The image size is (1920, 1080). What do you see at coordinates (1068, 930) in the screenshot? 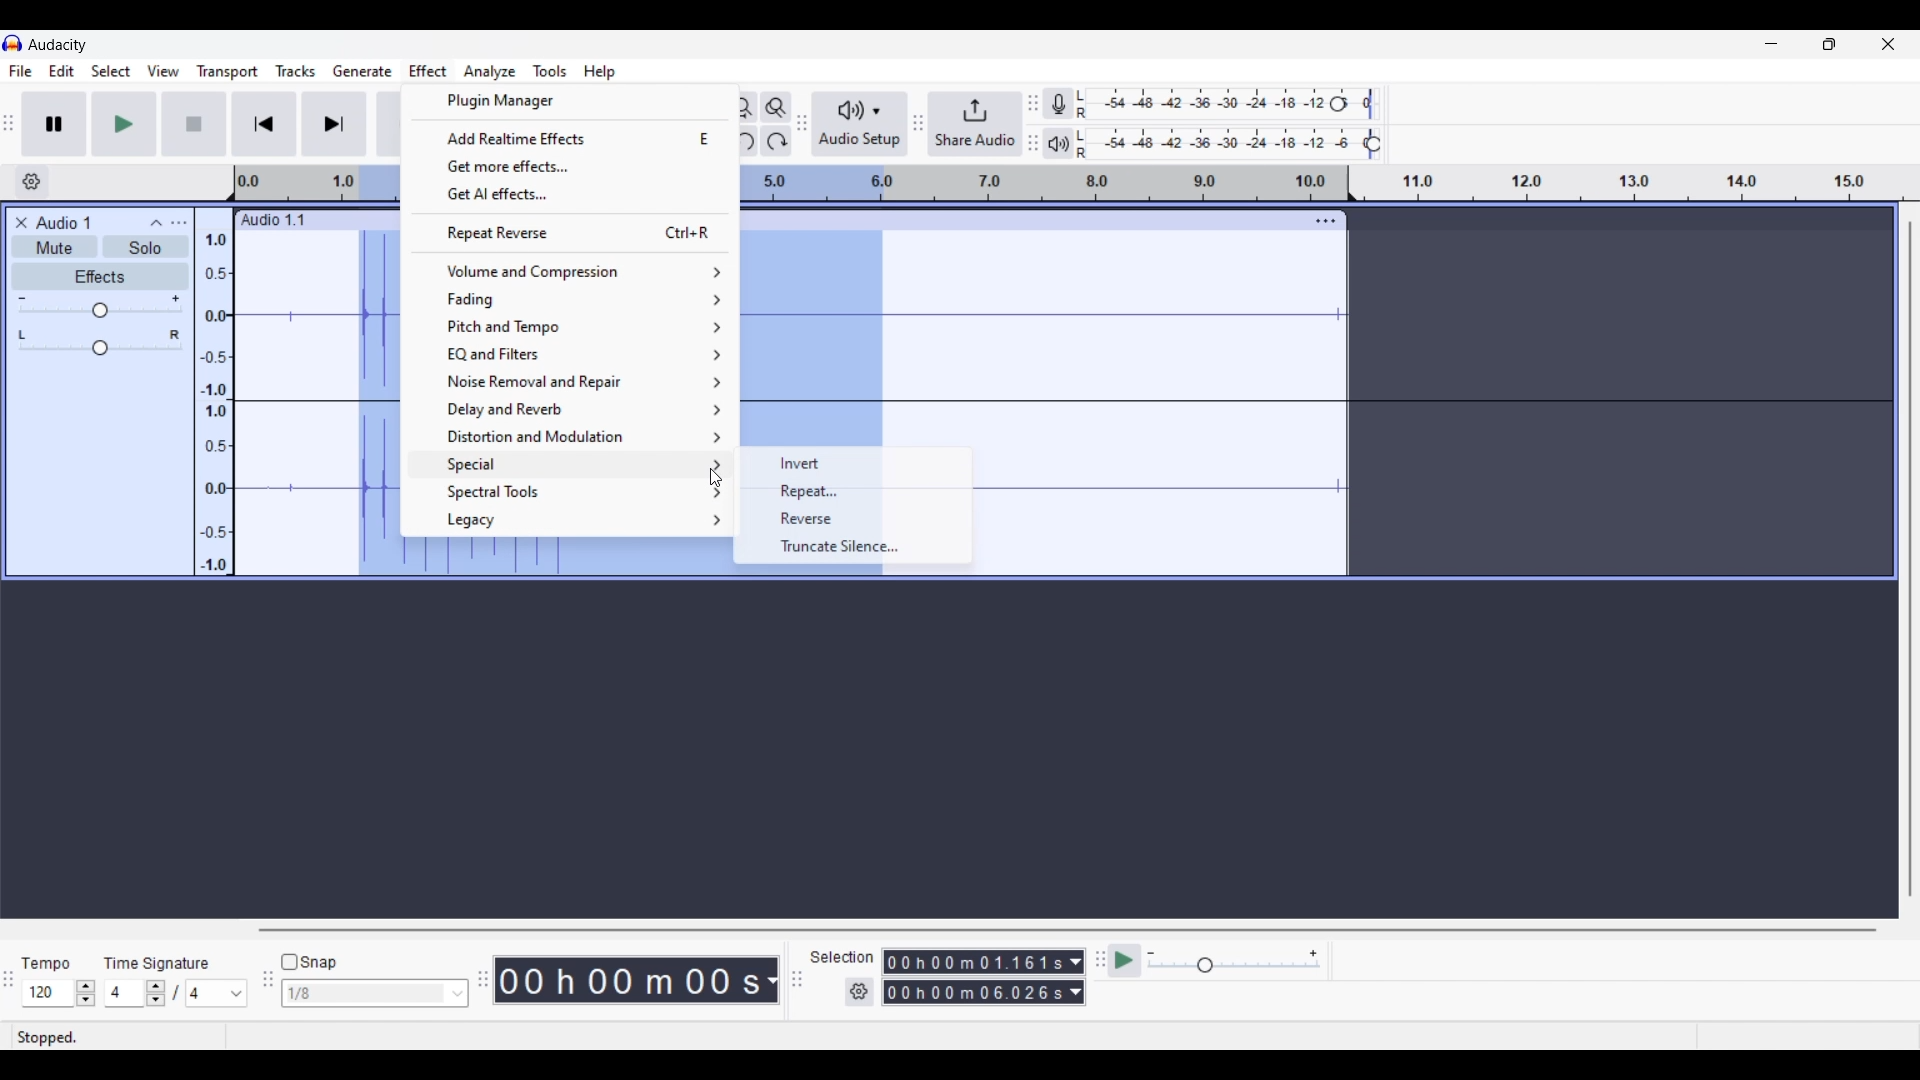
I see `Horizontal slide bar` at bounding box center [1068, 930].